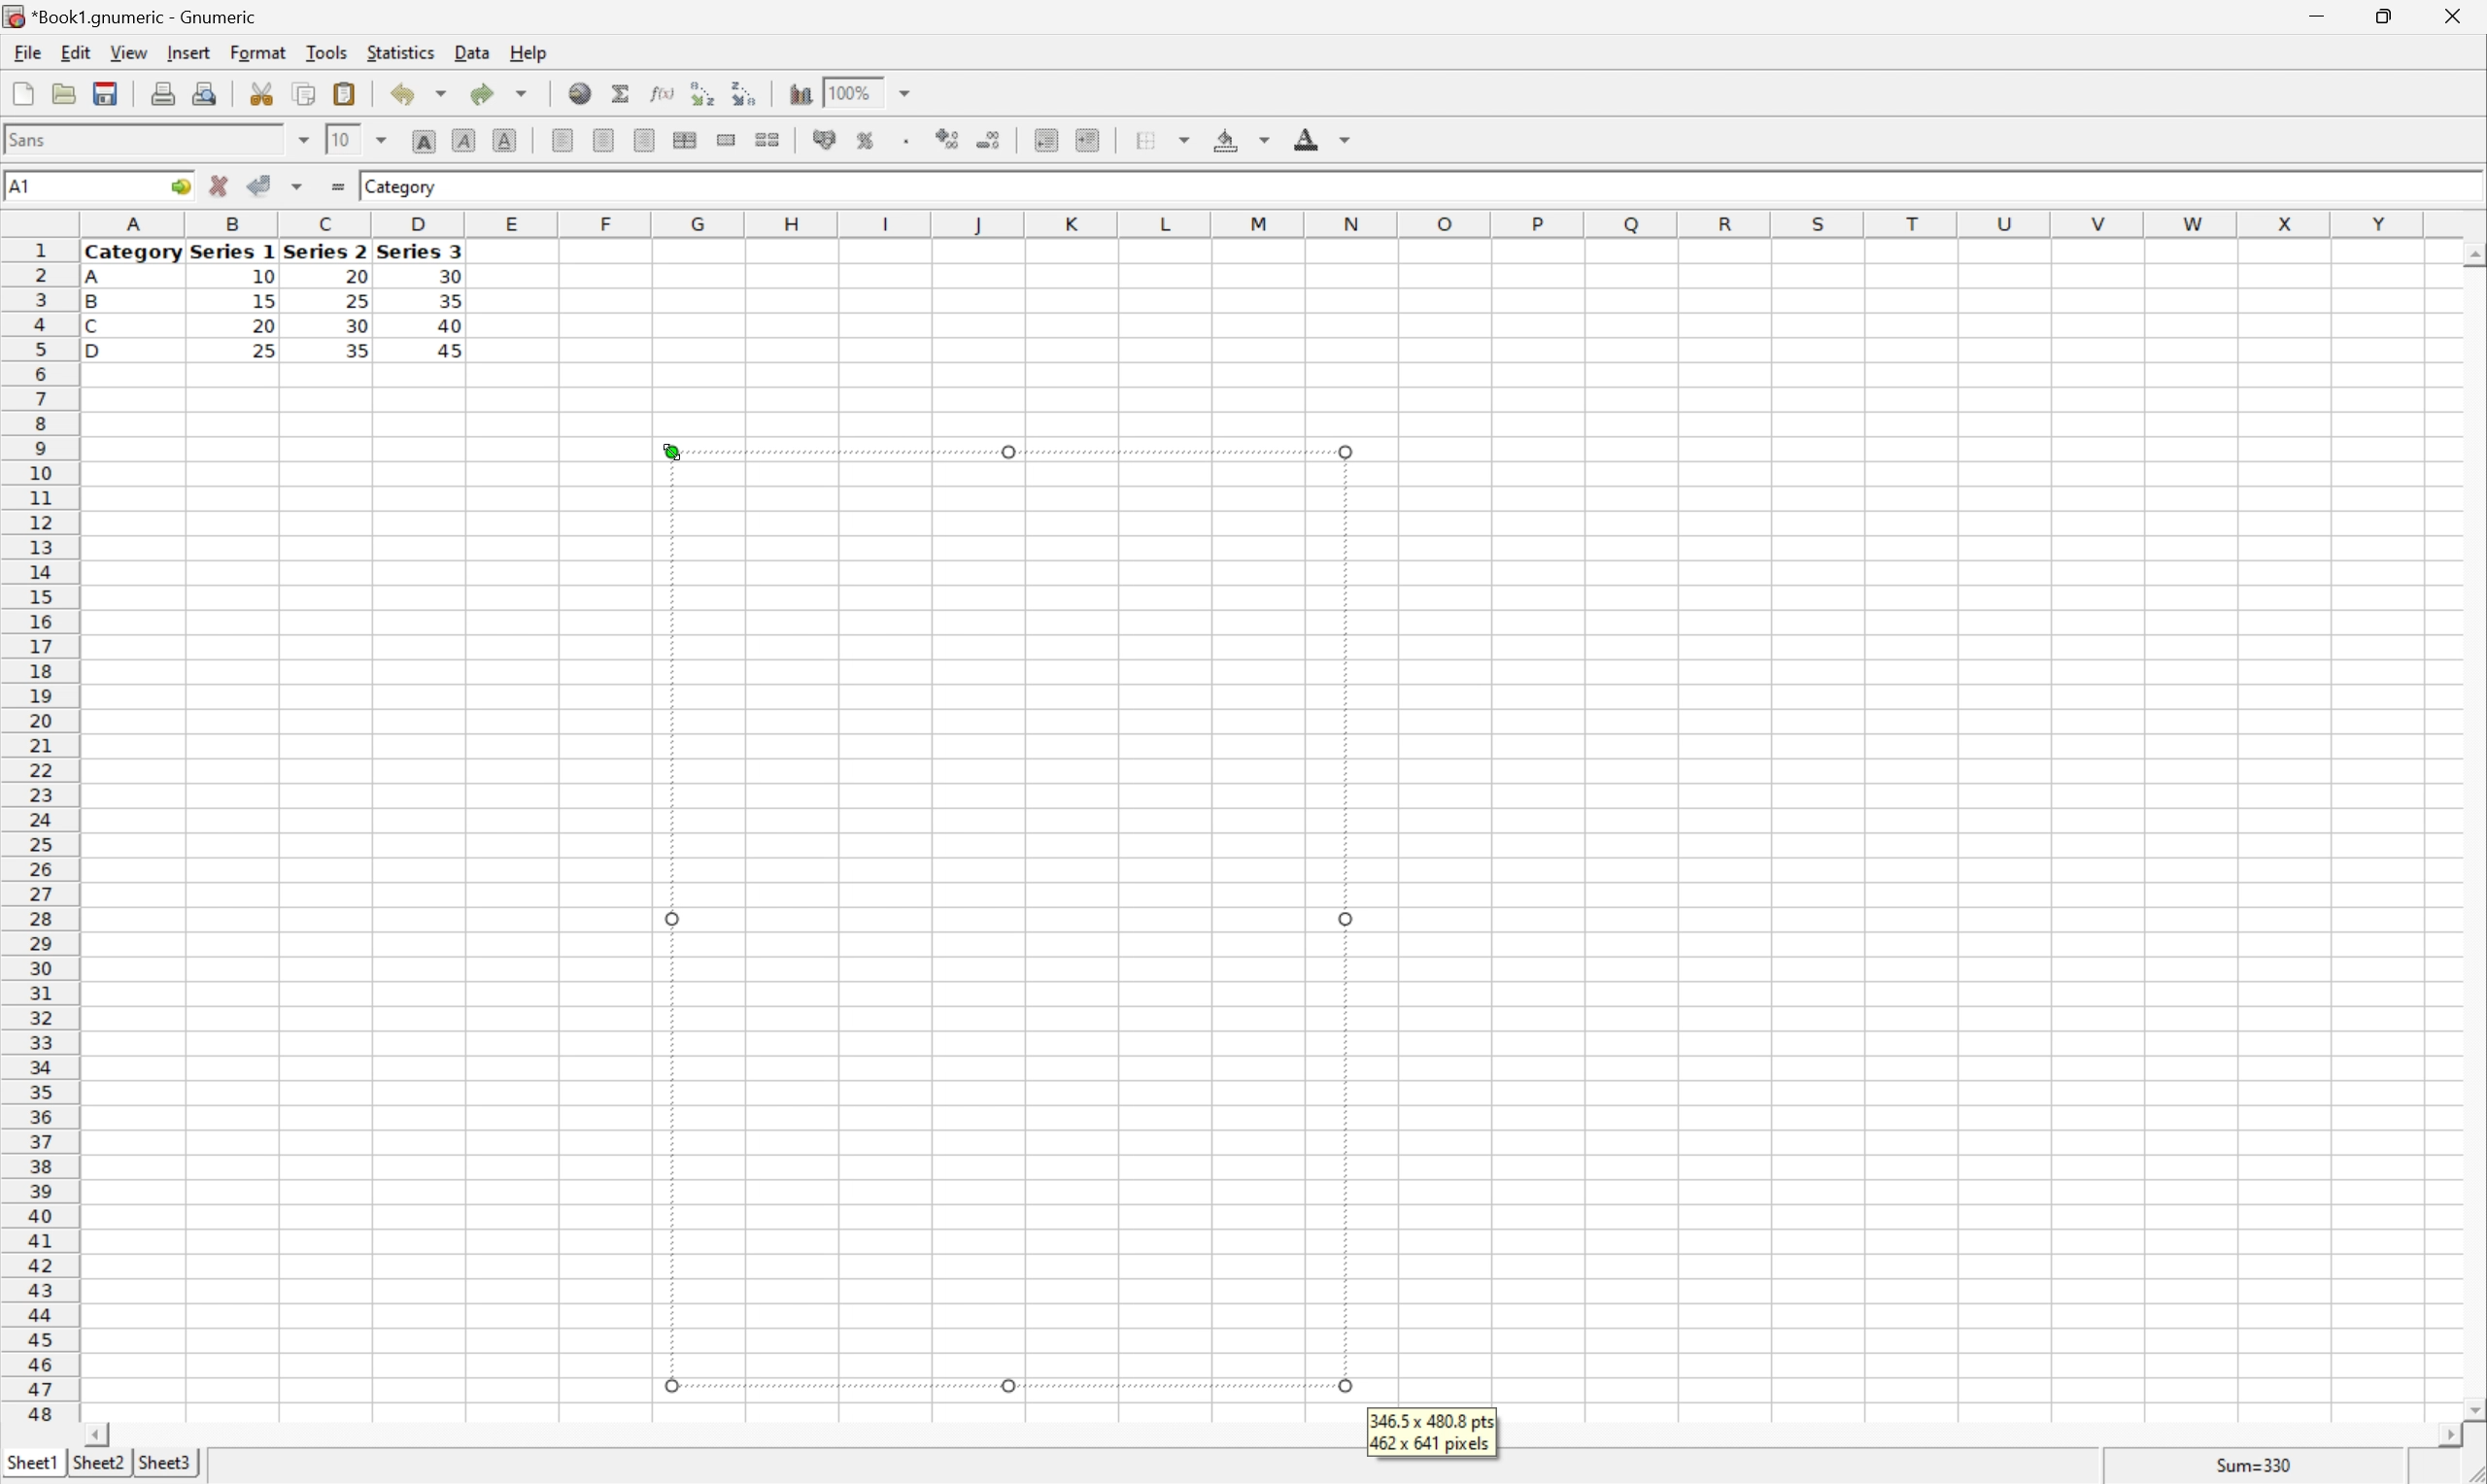  What do you see at coordinates (474, 50) in the screenshot?
I see `Data` at bounding box center [474, 50].